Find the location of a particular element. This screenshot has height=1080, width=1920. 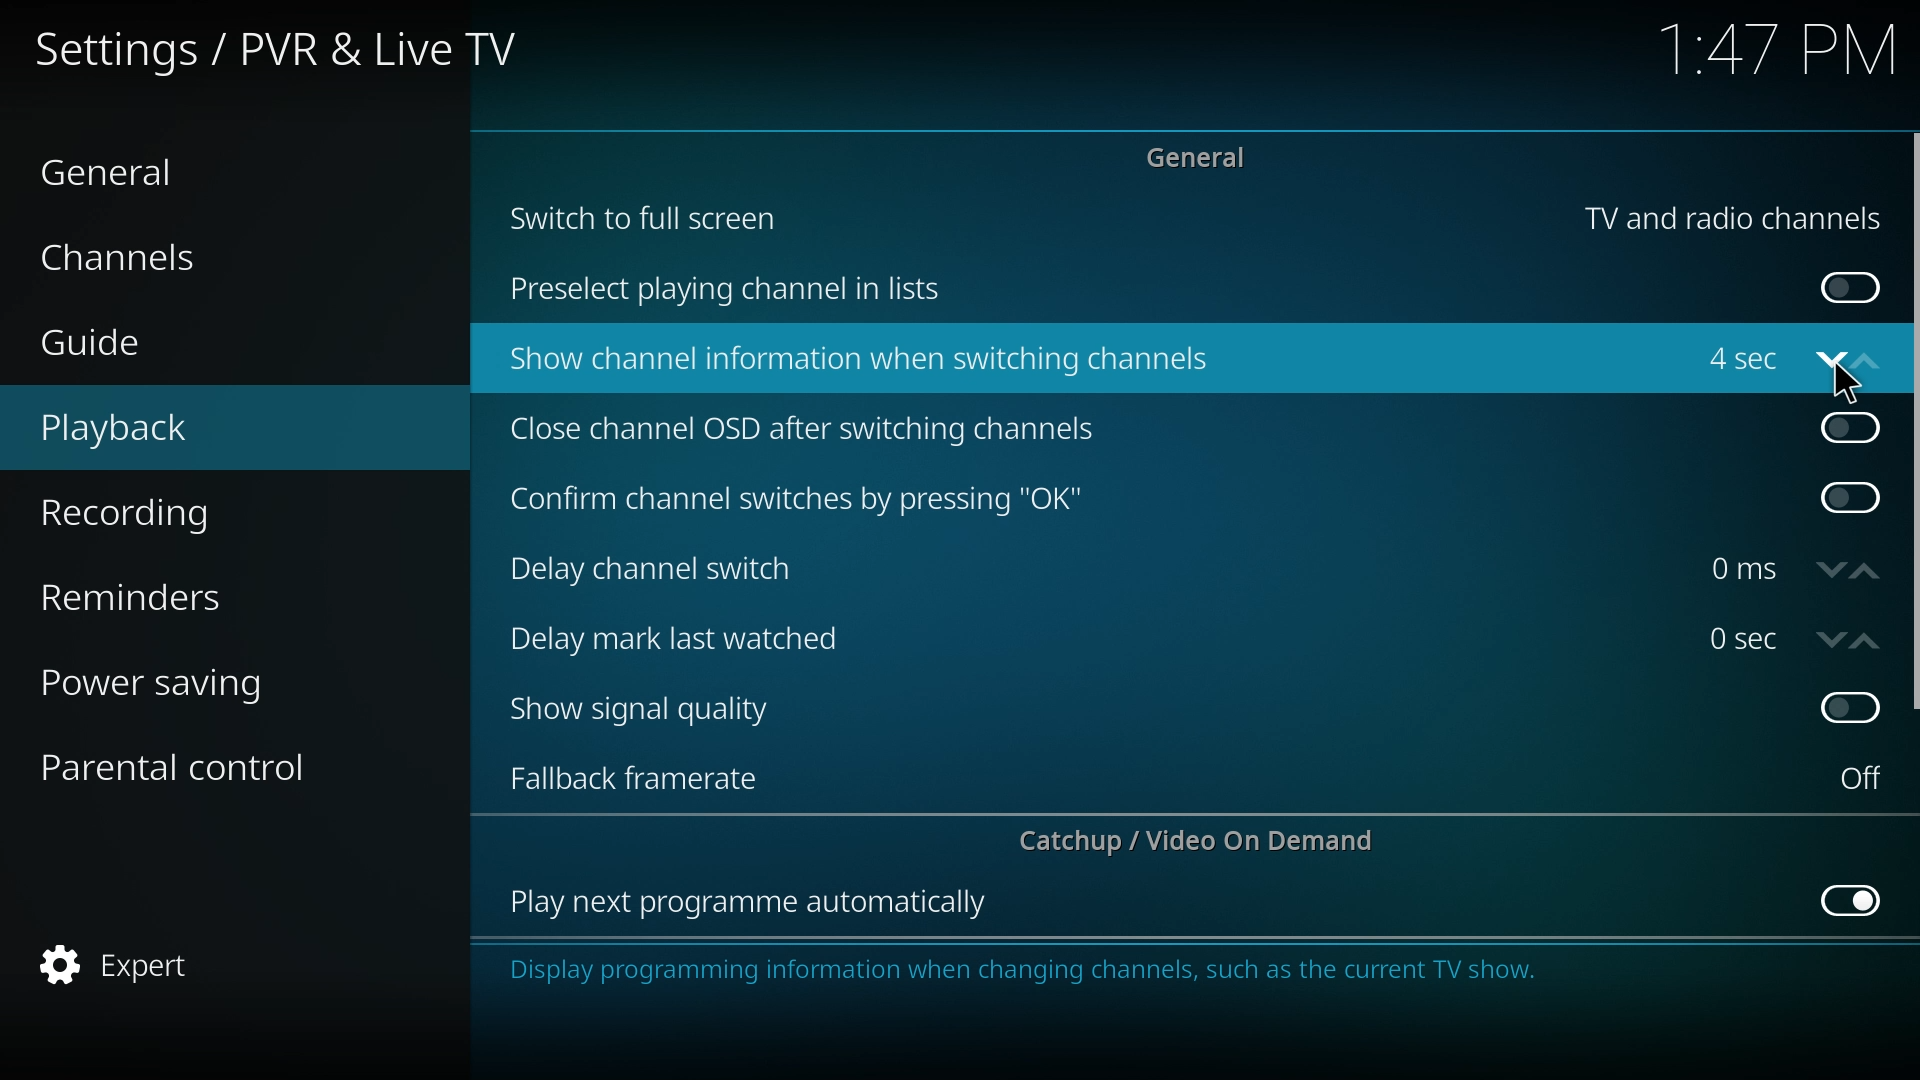

recording is located at coordinates (181, 514).